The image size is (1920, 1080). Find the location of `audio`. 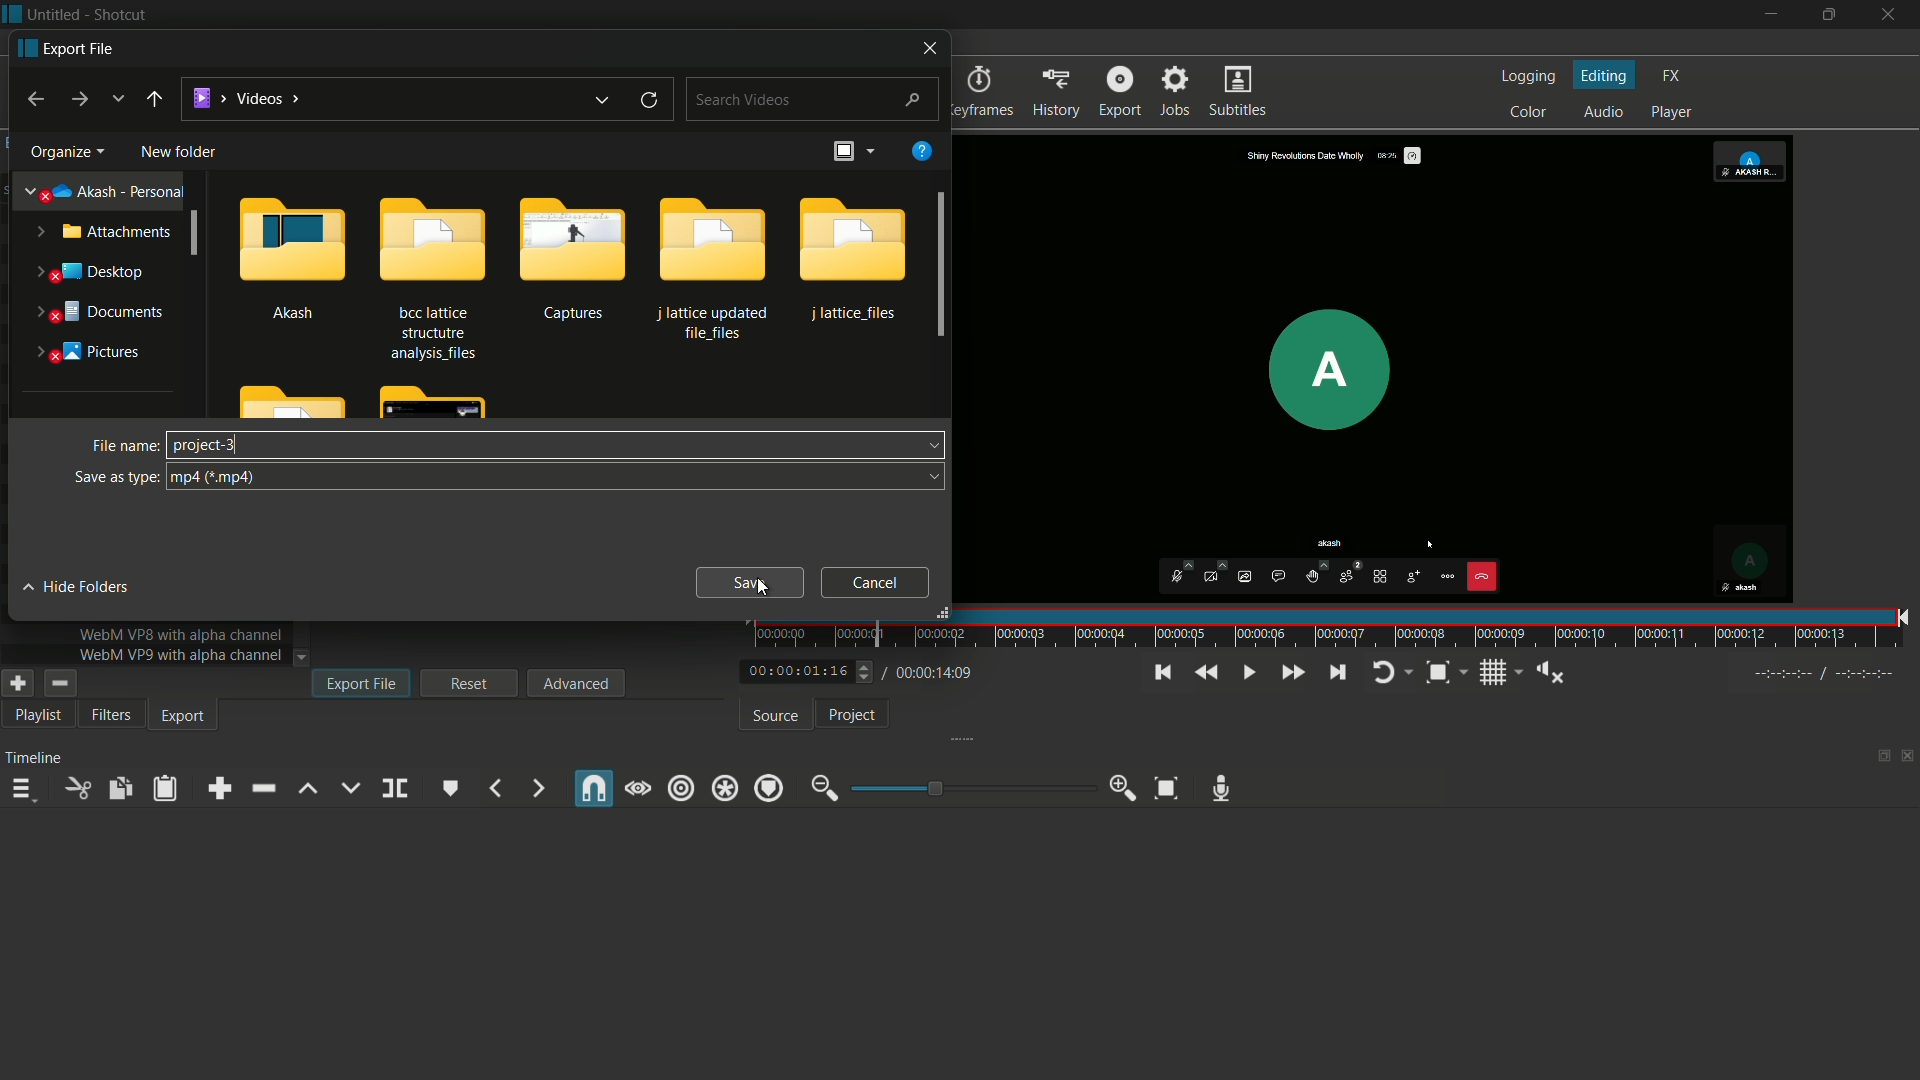

audio is located at coordinates (1603, 113).